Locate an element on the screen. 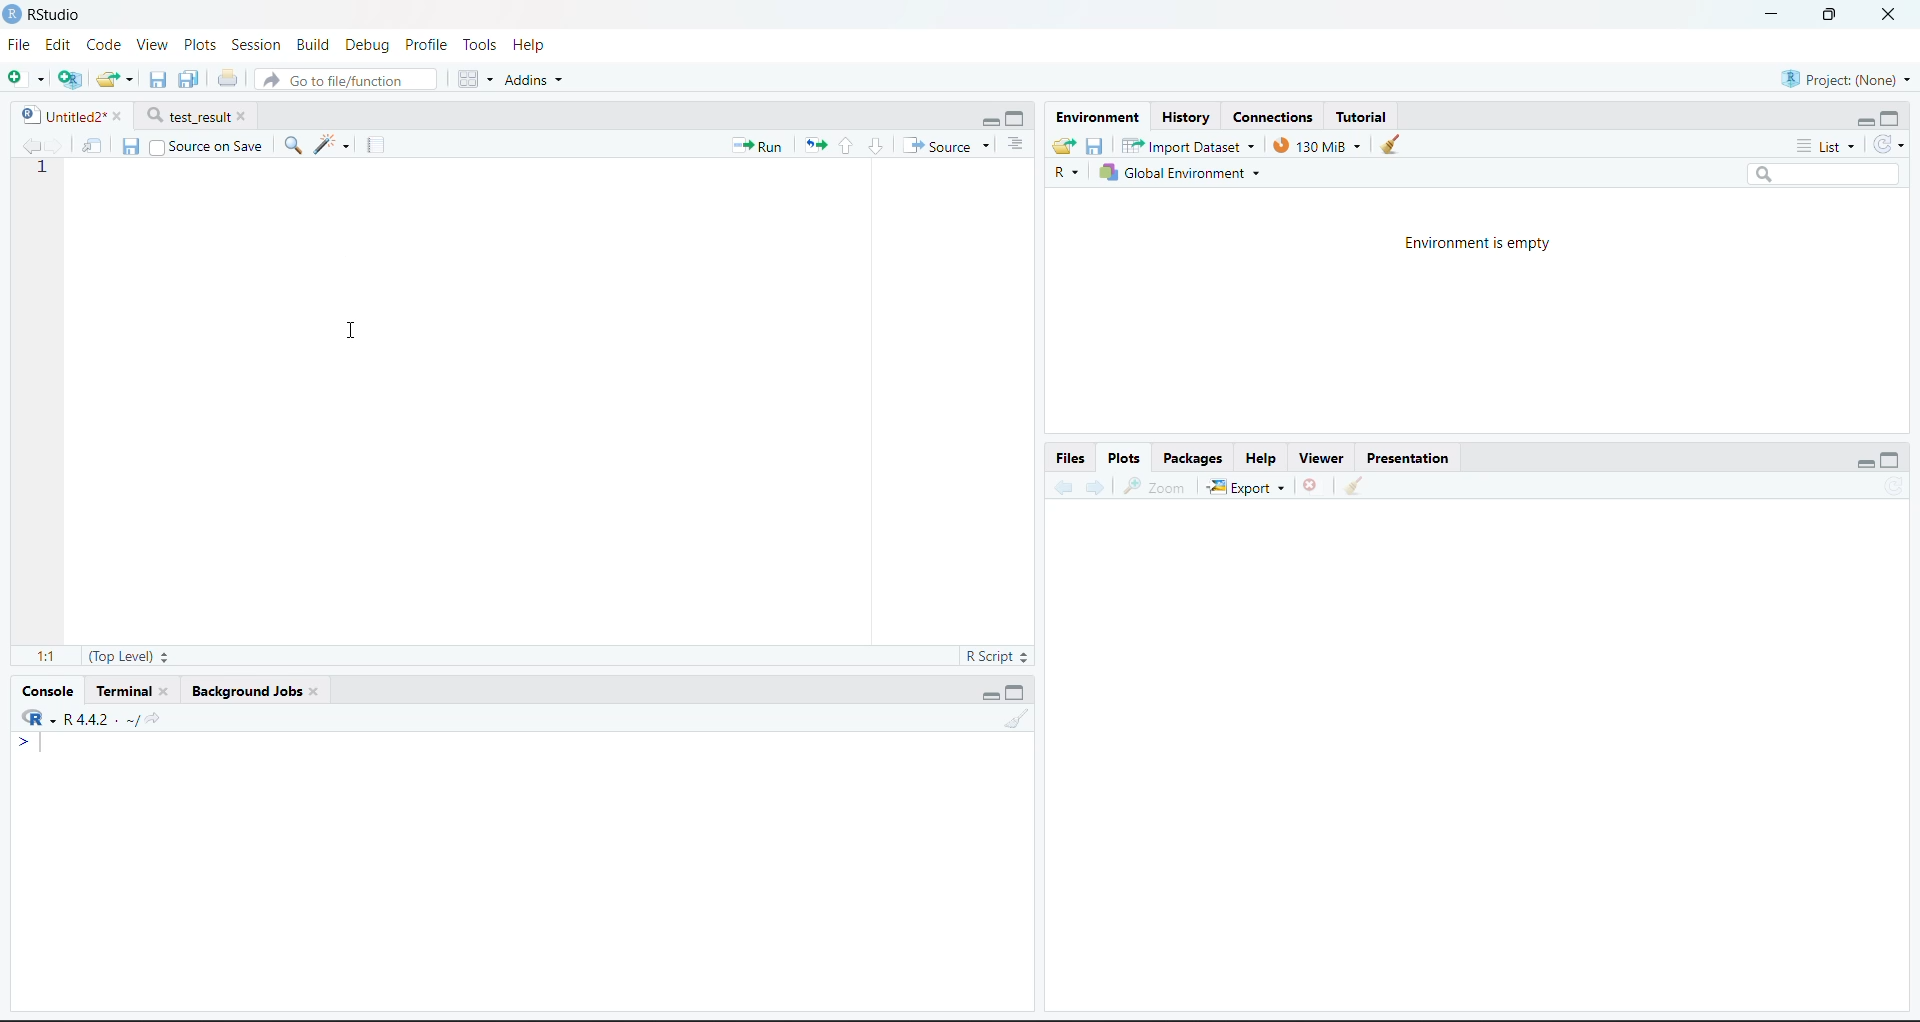 The width and height of the screenshot is (1920, 1022). Help is located at coordinates (536, 45).